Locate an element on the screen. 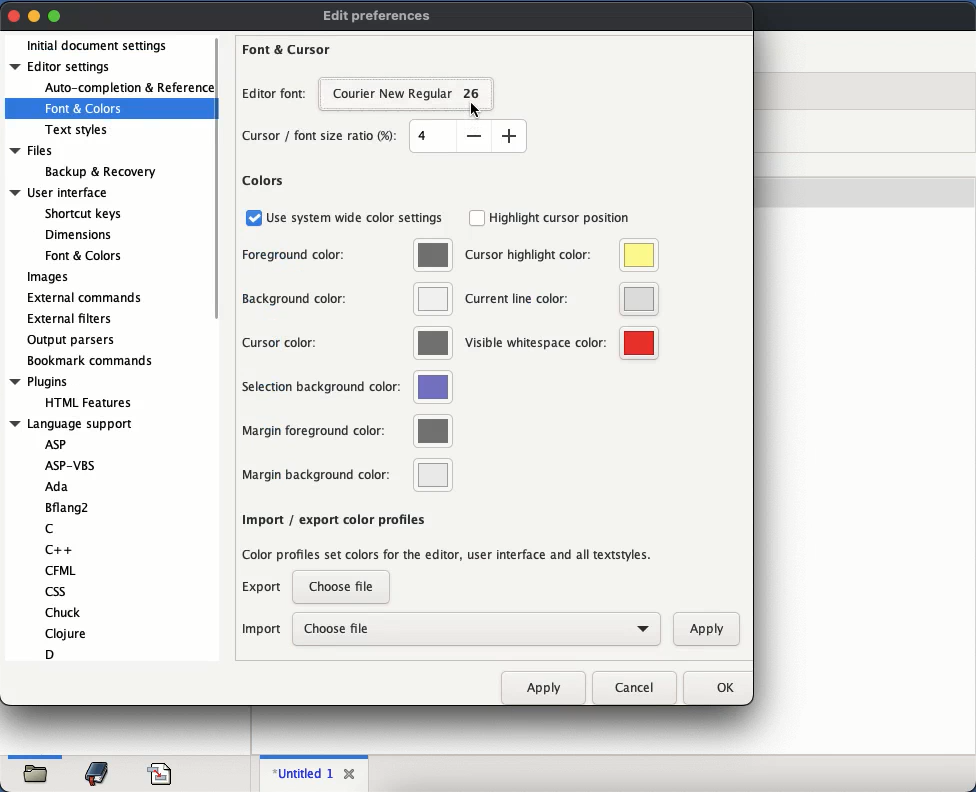 The image size is (976, 792). color is located at coordinates (433, 301).